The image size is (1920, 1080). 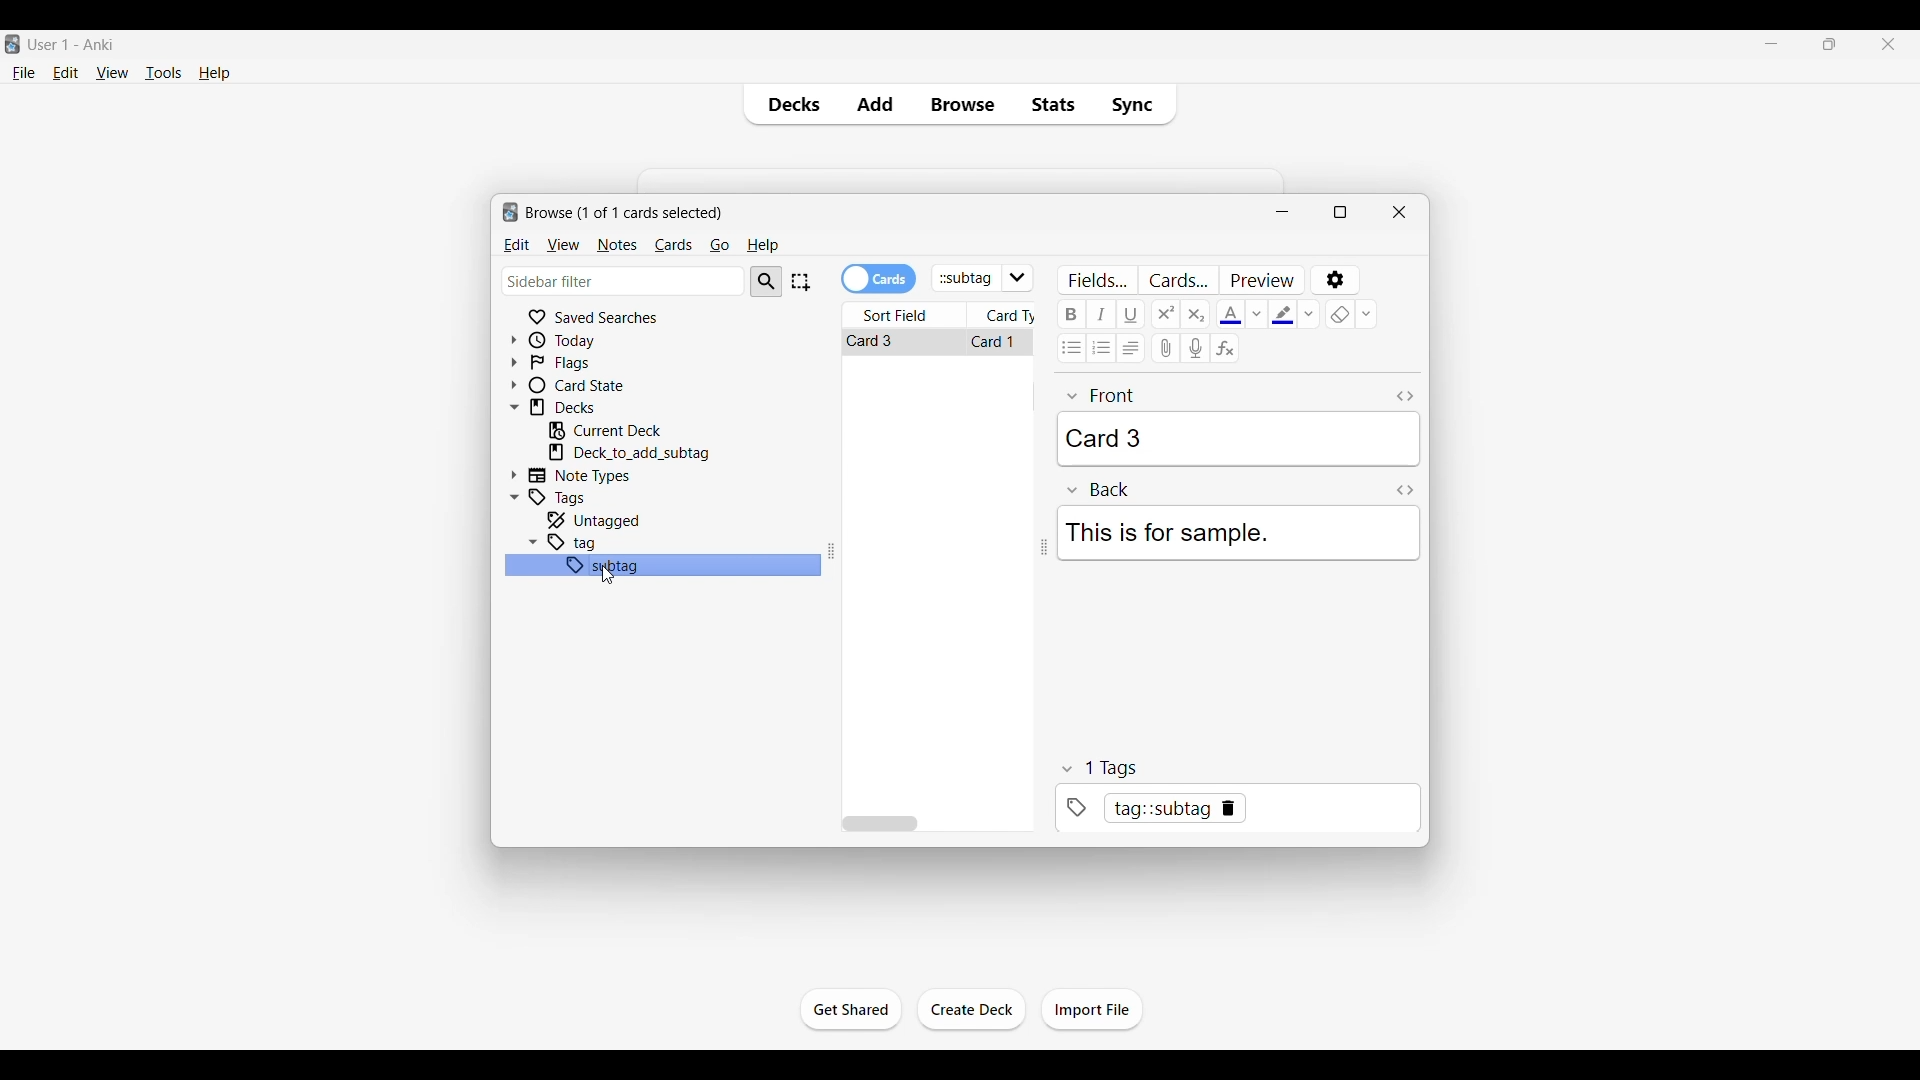 What do you see at coordinates (623, 520) in the screenshot?
I see `Click to go to untagged` at bounding box center [623, 520].